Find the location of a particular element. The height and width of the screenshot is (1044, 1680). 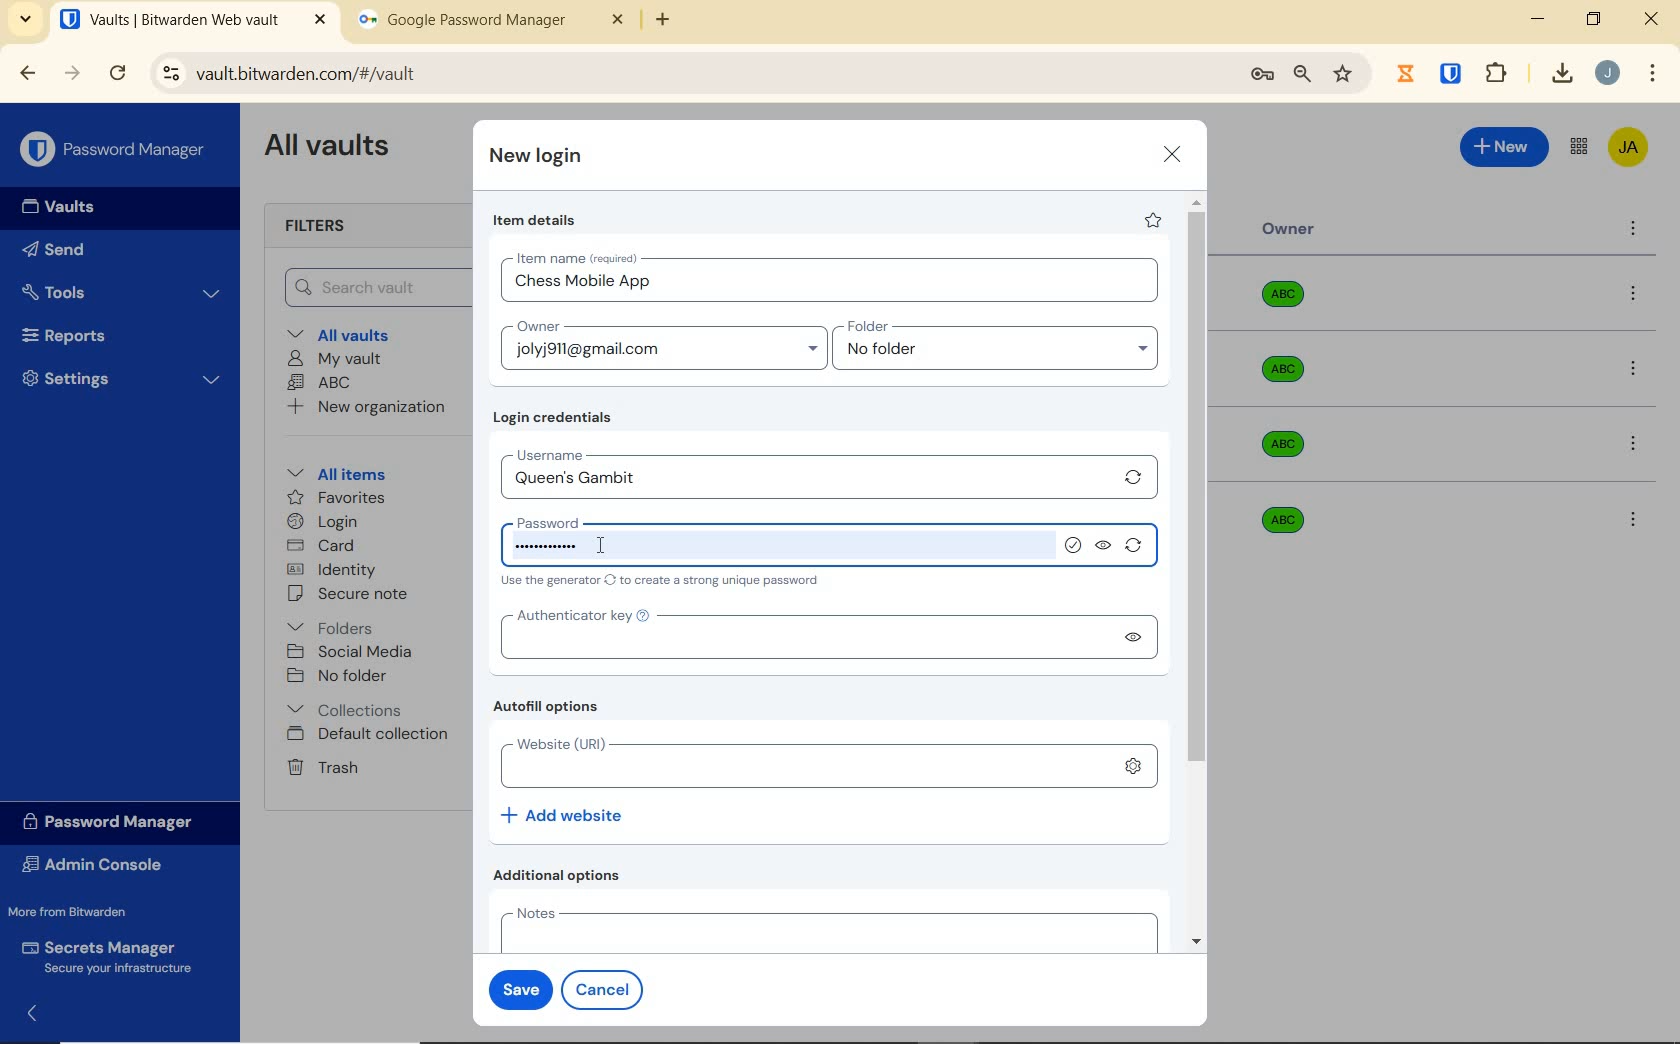

Social media is located at coordinates (348, 651).